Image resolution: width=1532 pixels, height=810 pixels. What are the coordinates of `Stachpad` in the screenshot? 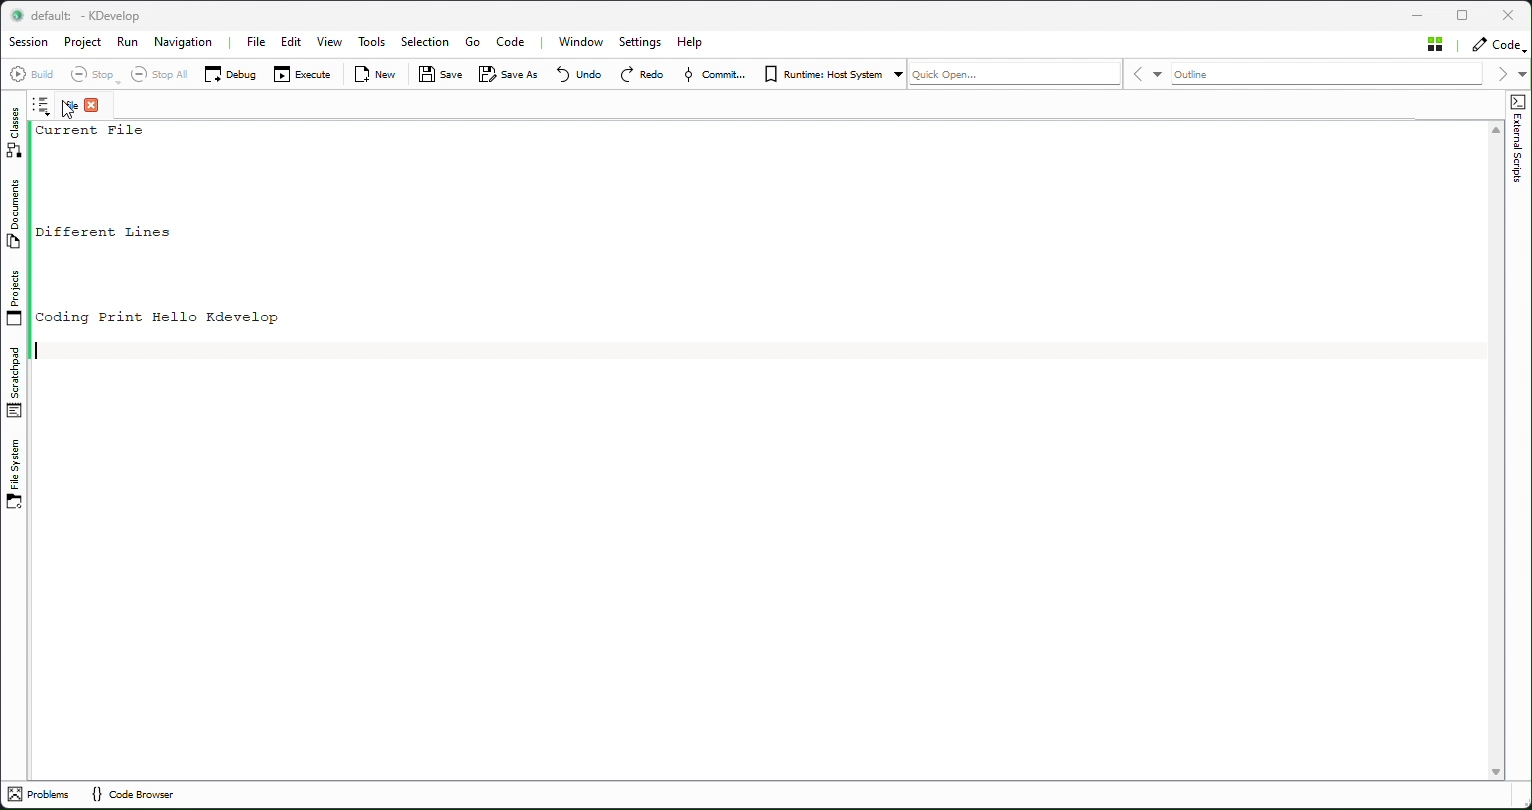 It's located at (14, 385).